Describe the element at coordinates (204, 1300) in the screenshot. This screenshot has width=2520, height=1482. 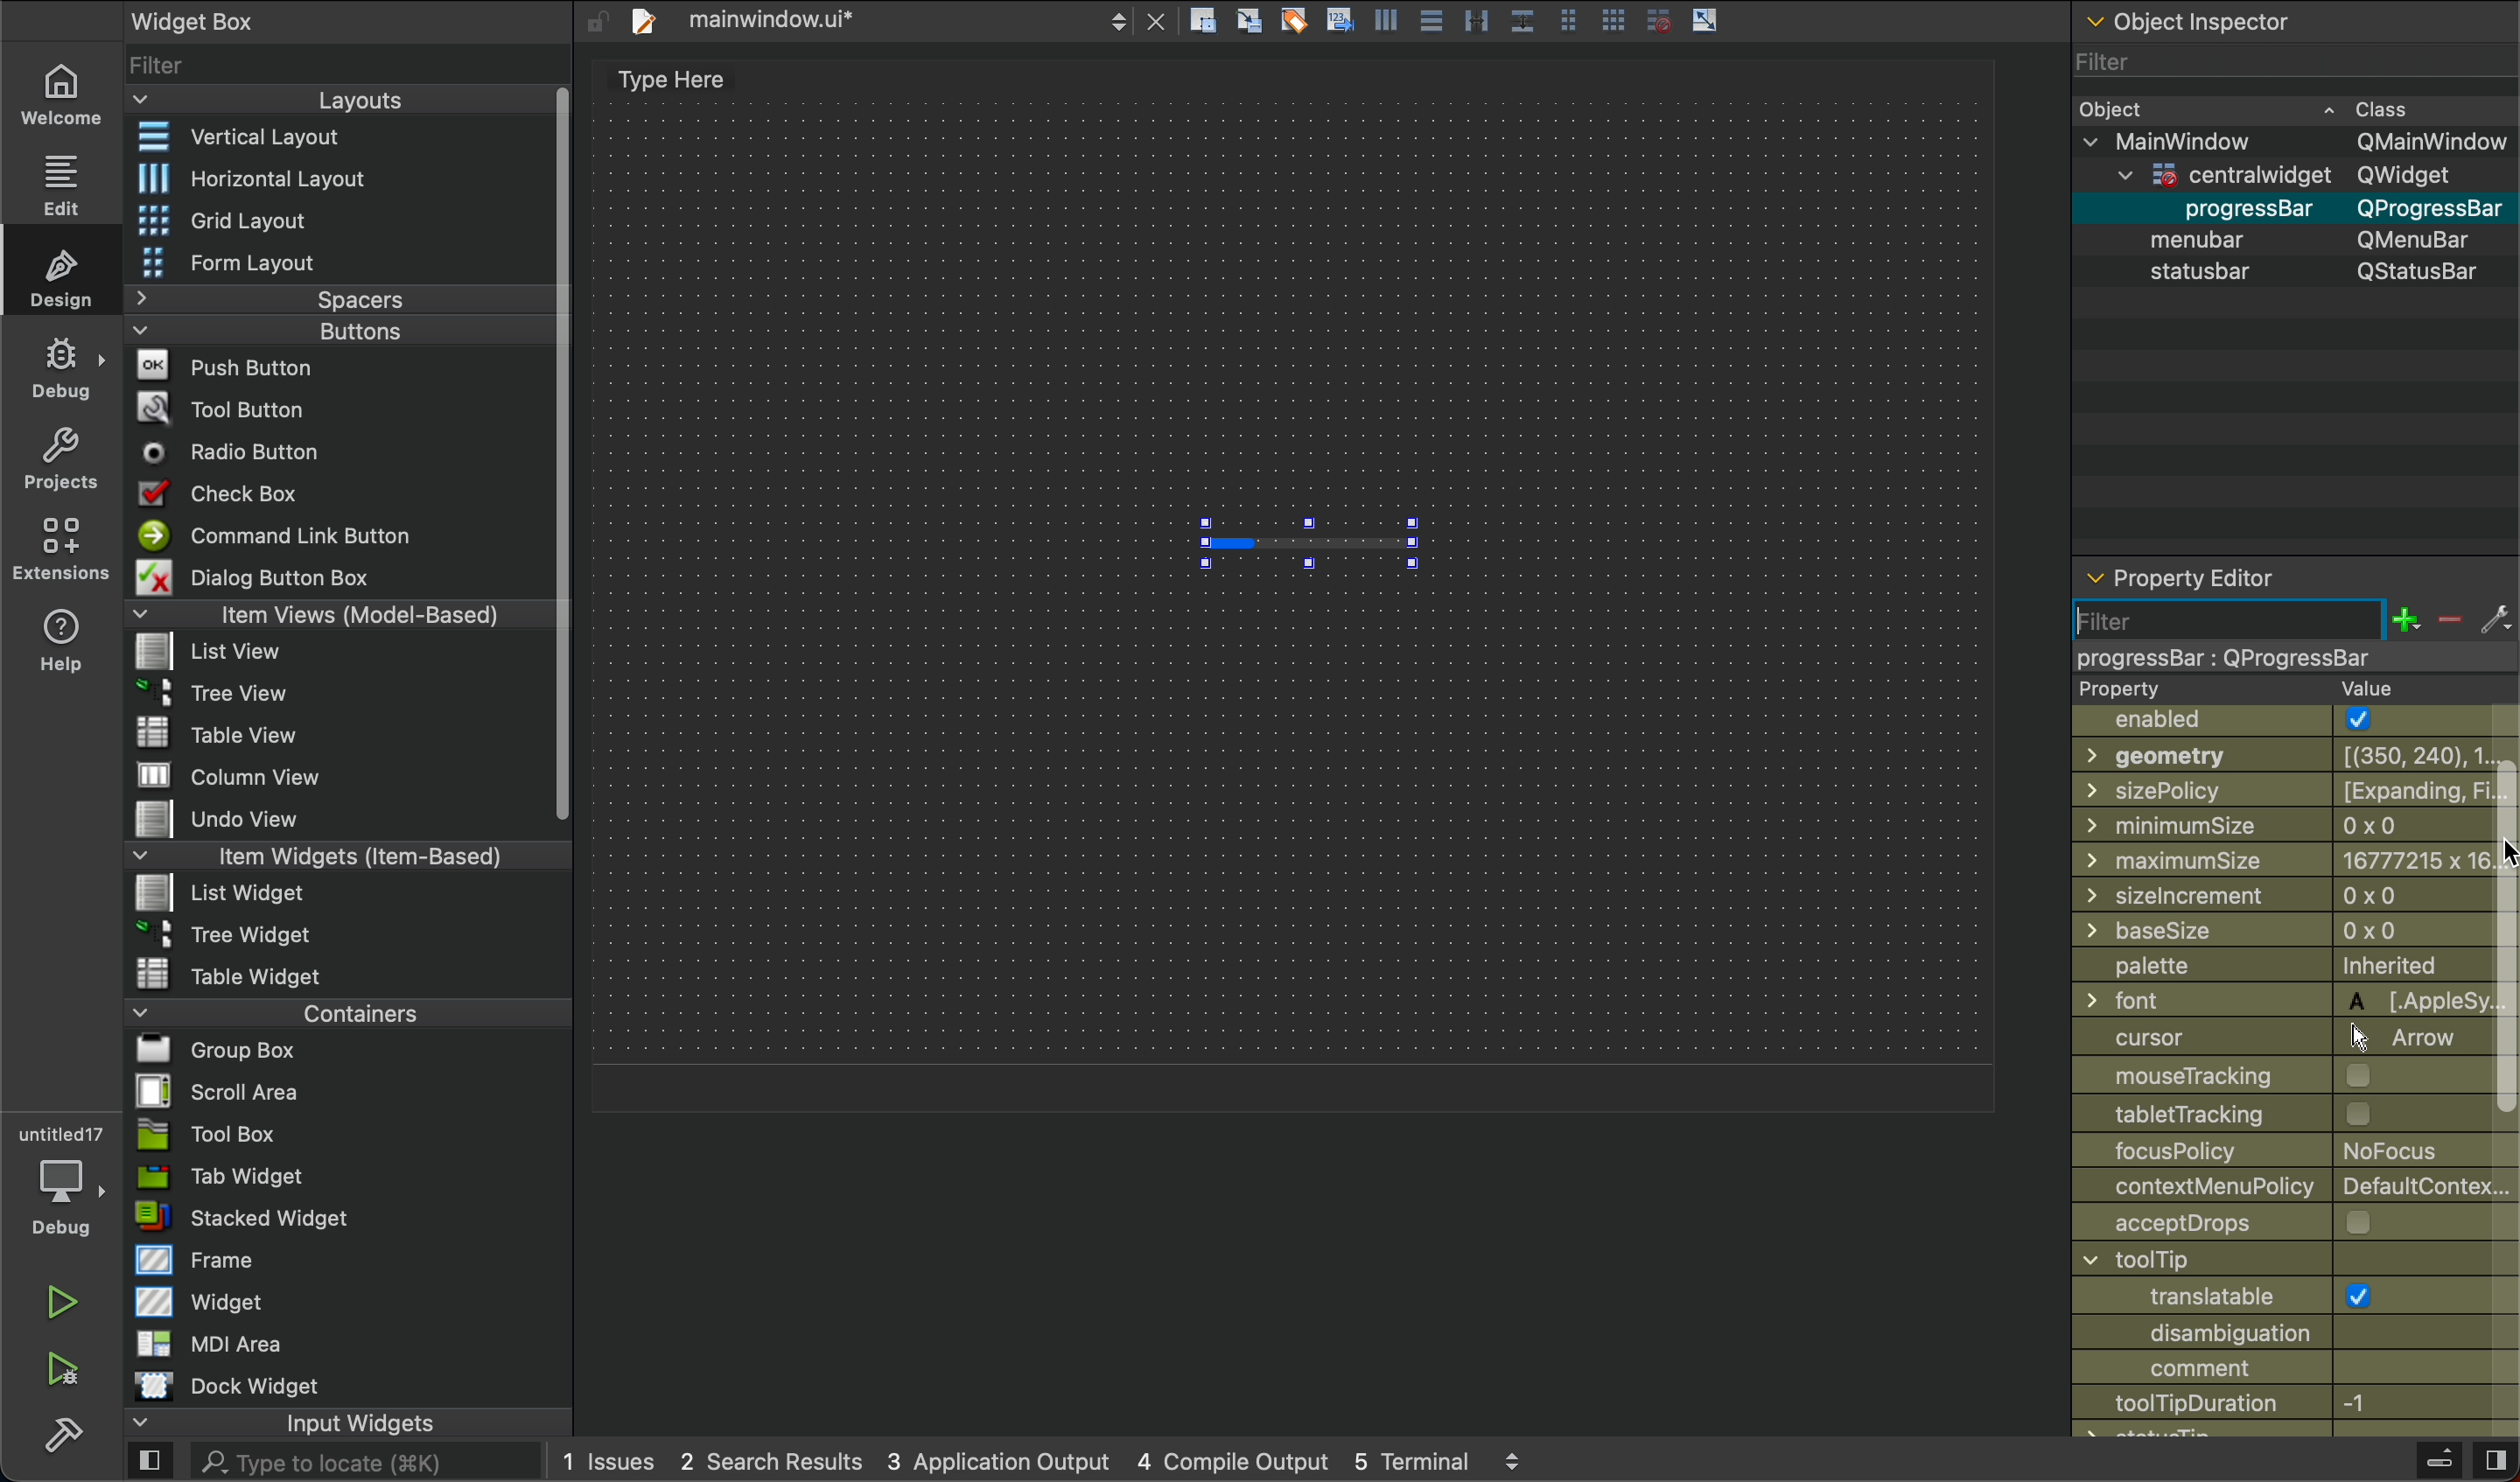
I see `Widget` at that location.